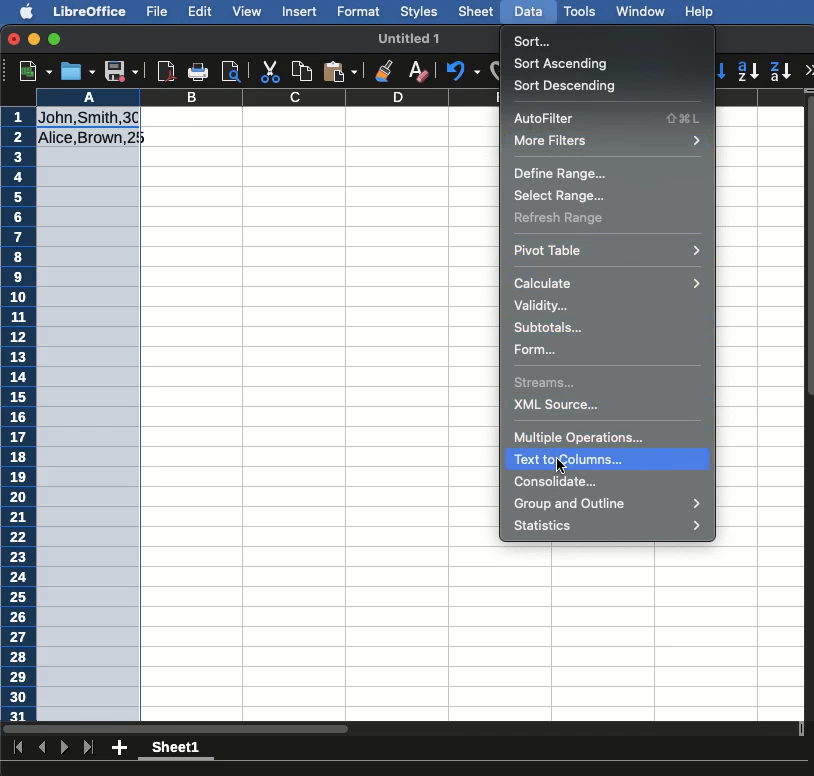 Image resolution: width=814 pixels, height=776 pixels. I want to click on Sheet, so click(477, 11).